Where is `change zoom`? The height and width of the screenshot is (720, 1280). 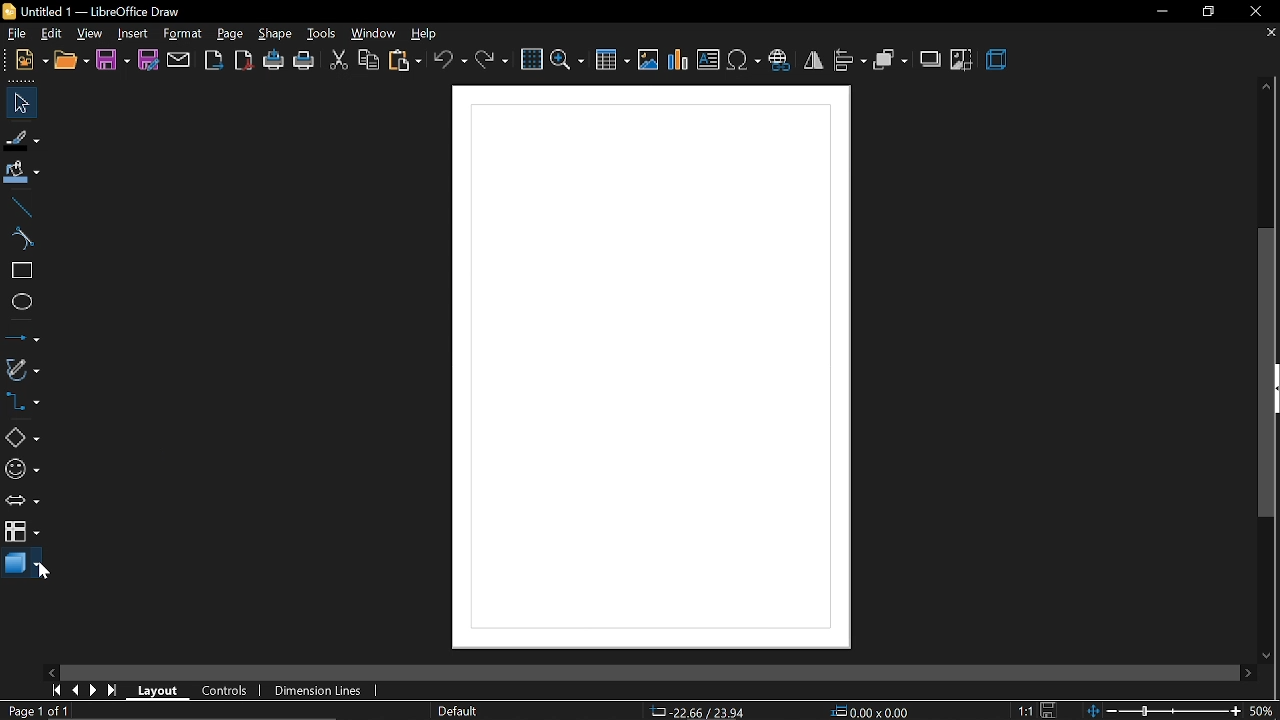
change zoom is located at coordinates (1164, 712).